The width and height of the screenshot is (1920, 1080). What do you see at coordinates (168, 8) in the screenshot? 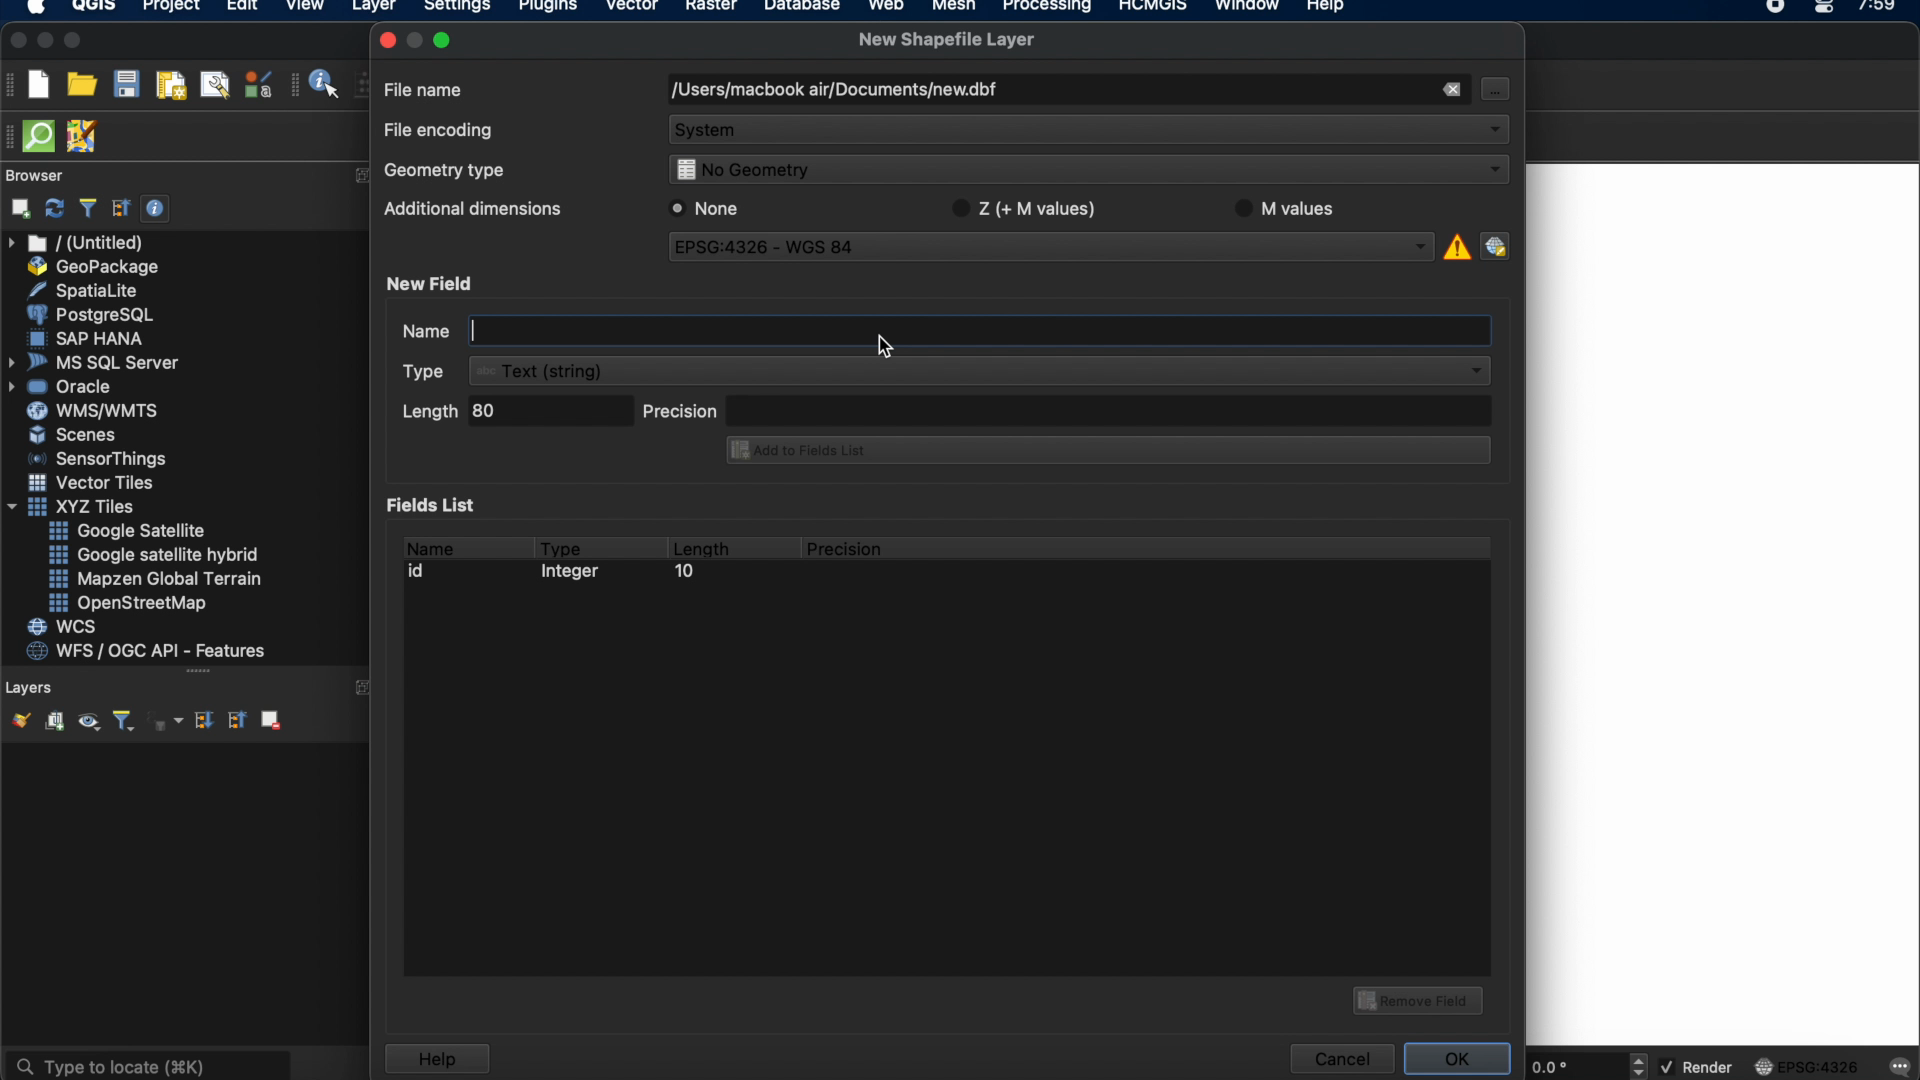
I see `project` at bounding box center [168, 8].